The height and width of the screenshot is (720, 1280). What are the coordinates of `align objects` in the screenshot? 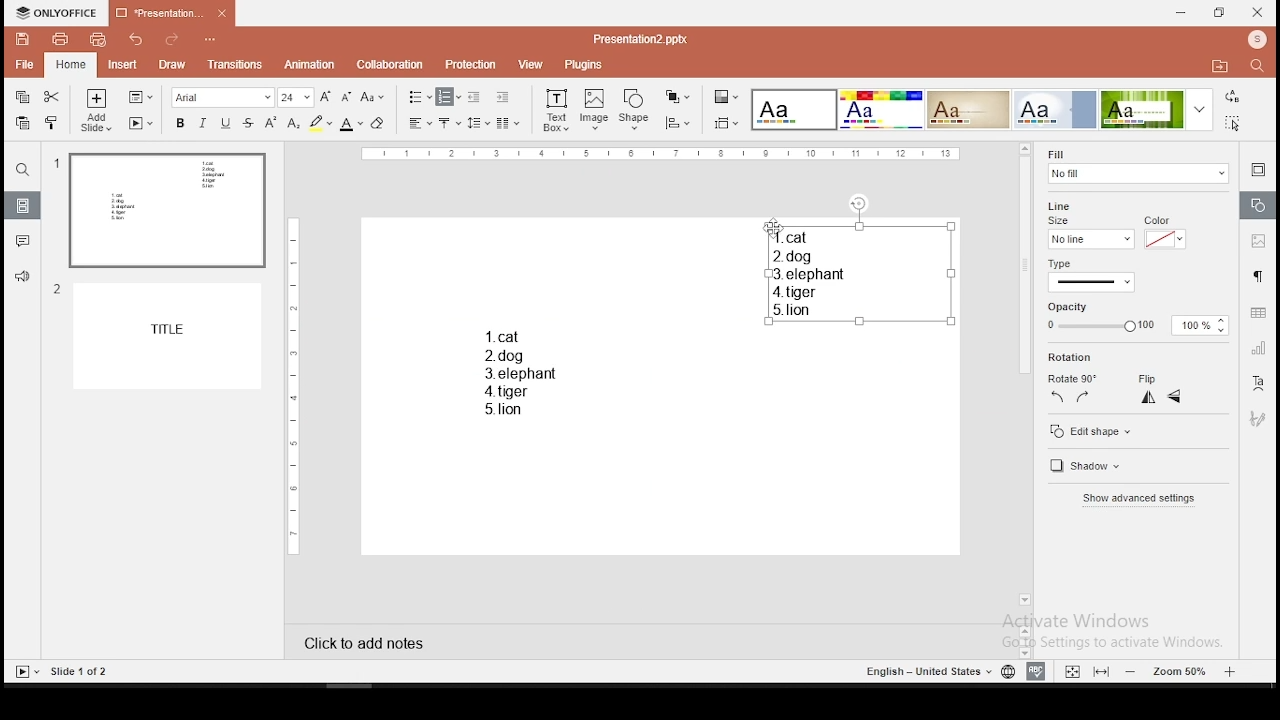 It's located at (676, 123).